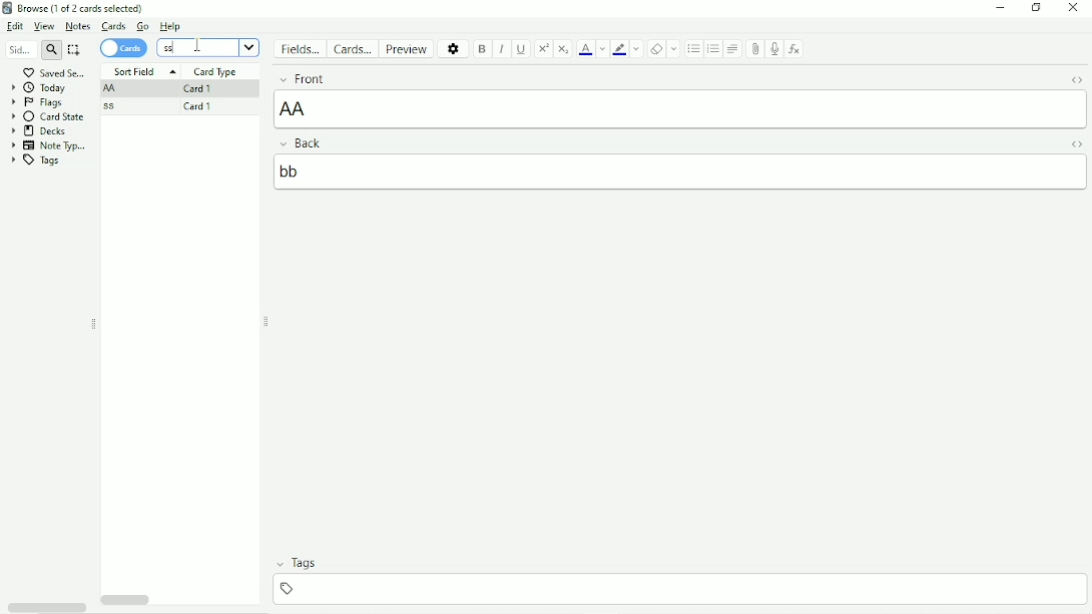 The width and height of the screenshot is (1092, 614). What do you see at coordinates (198, 89) in the screenshot?
I see `Card 1` at bounding box center [198, 89].